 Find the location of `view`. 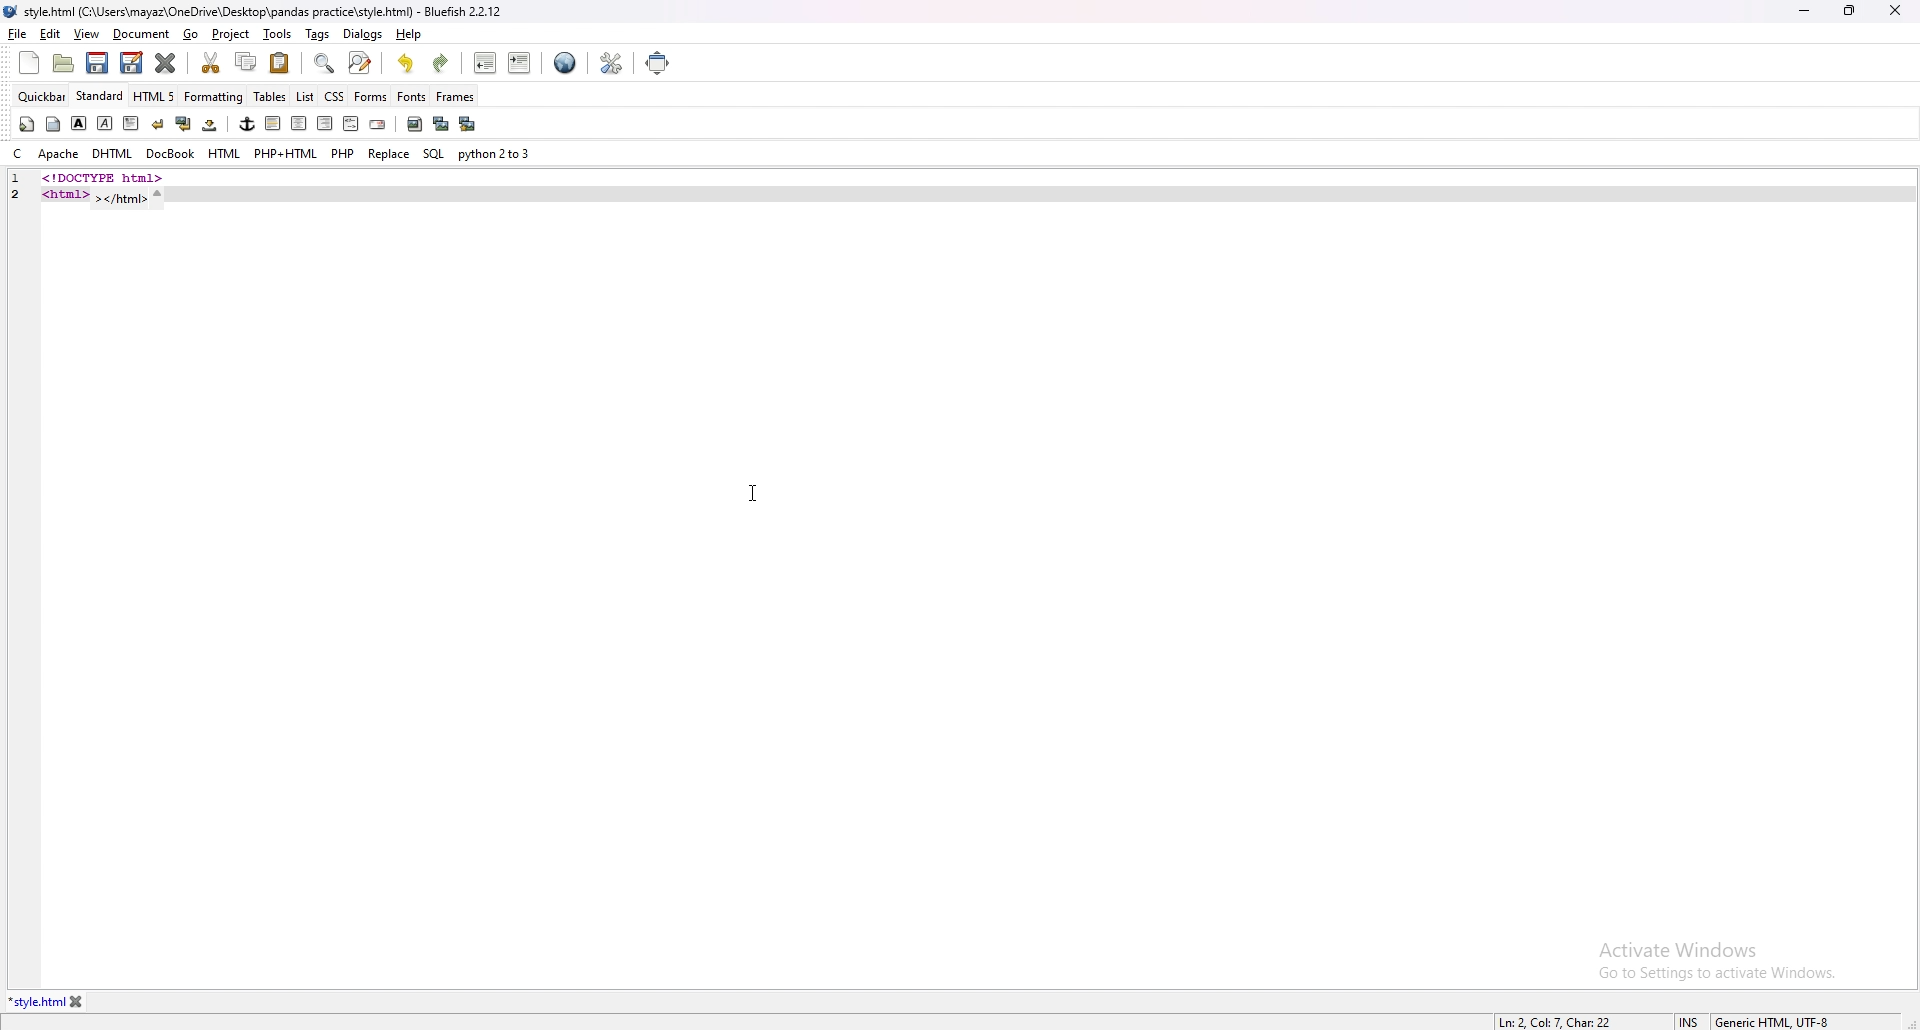

view is located at coordinates (86, 34).